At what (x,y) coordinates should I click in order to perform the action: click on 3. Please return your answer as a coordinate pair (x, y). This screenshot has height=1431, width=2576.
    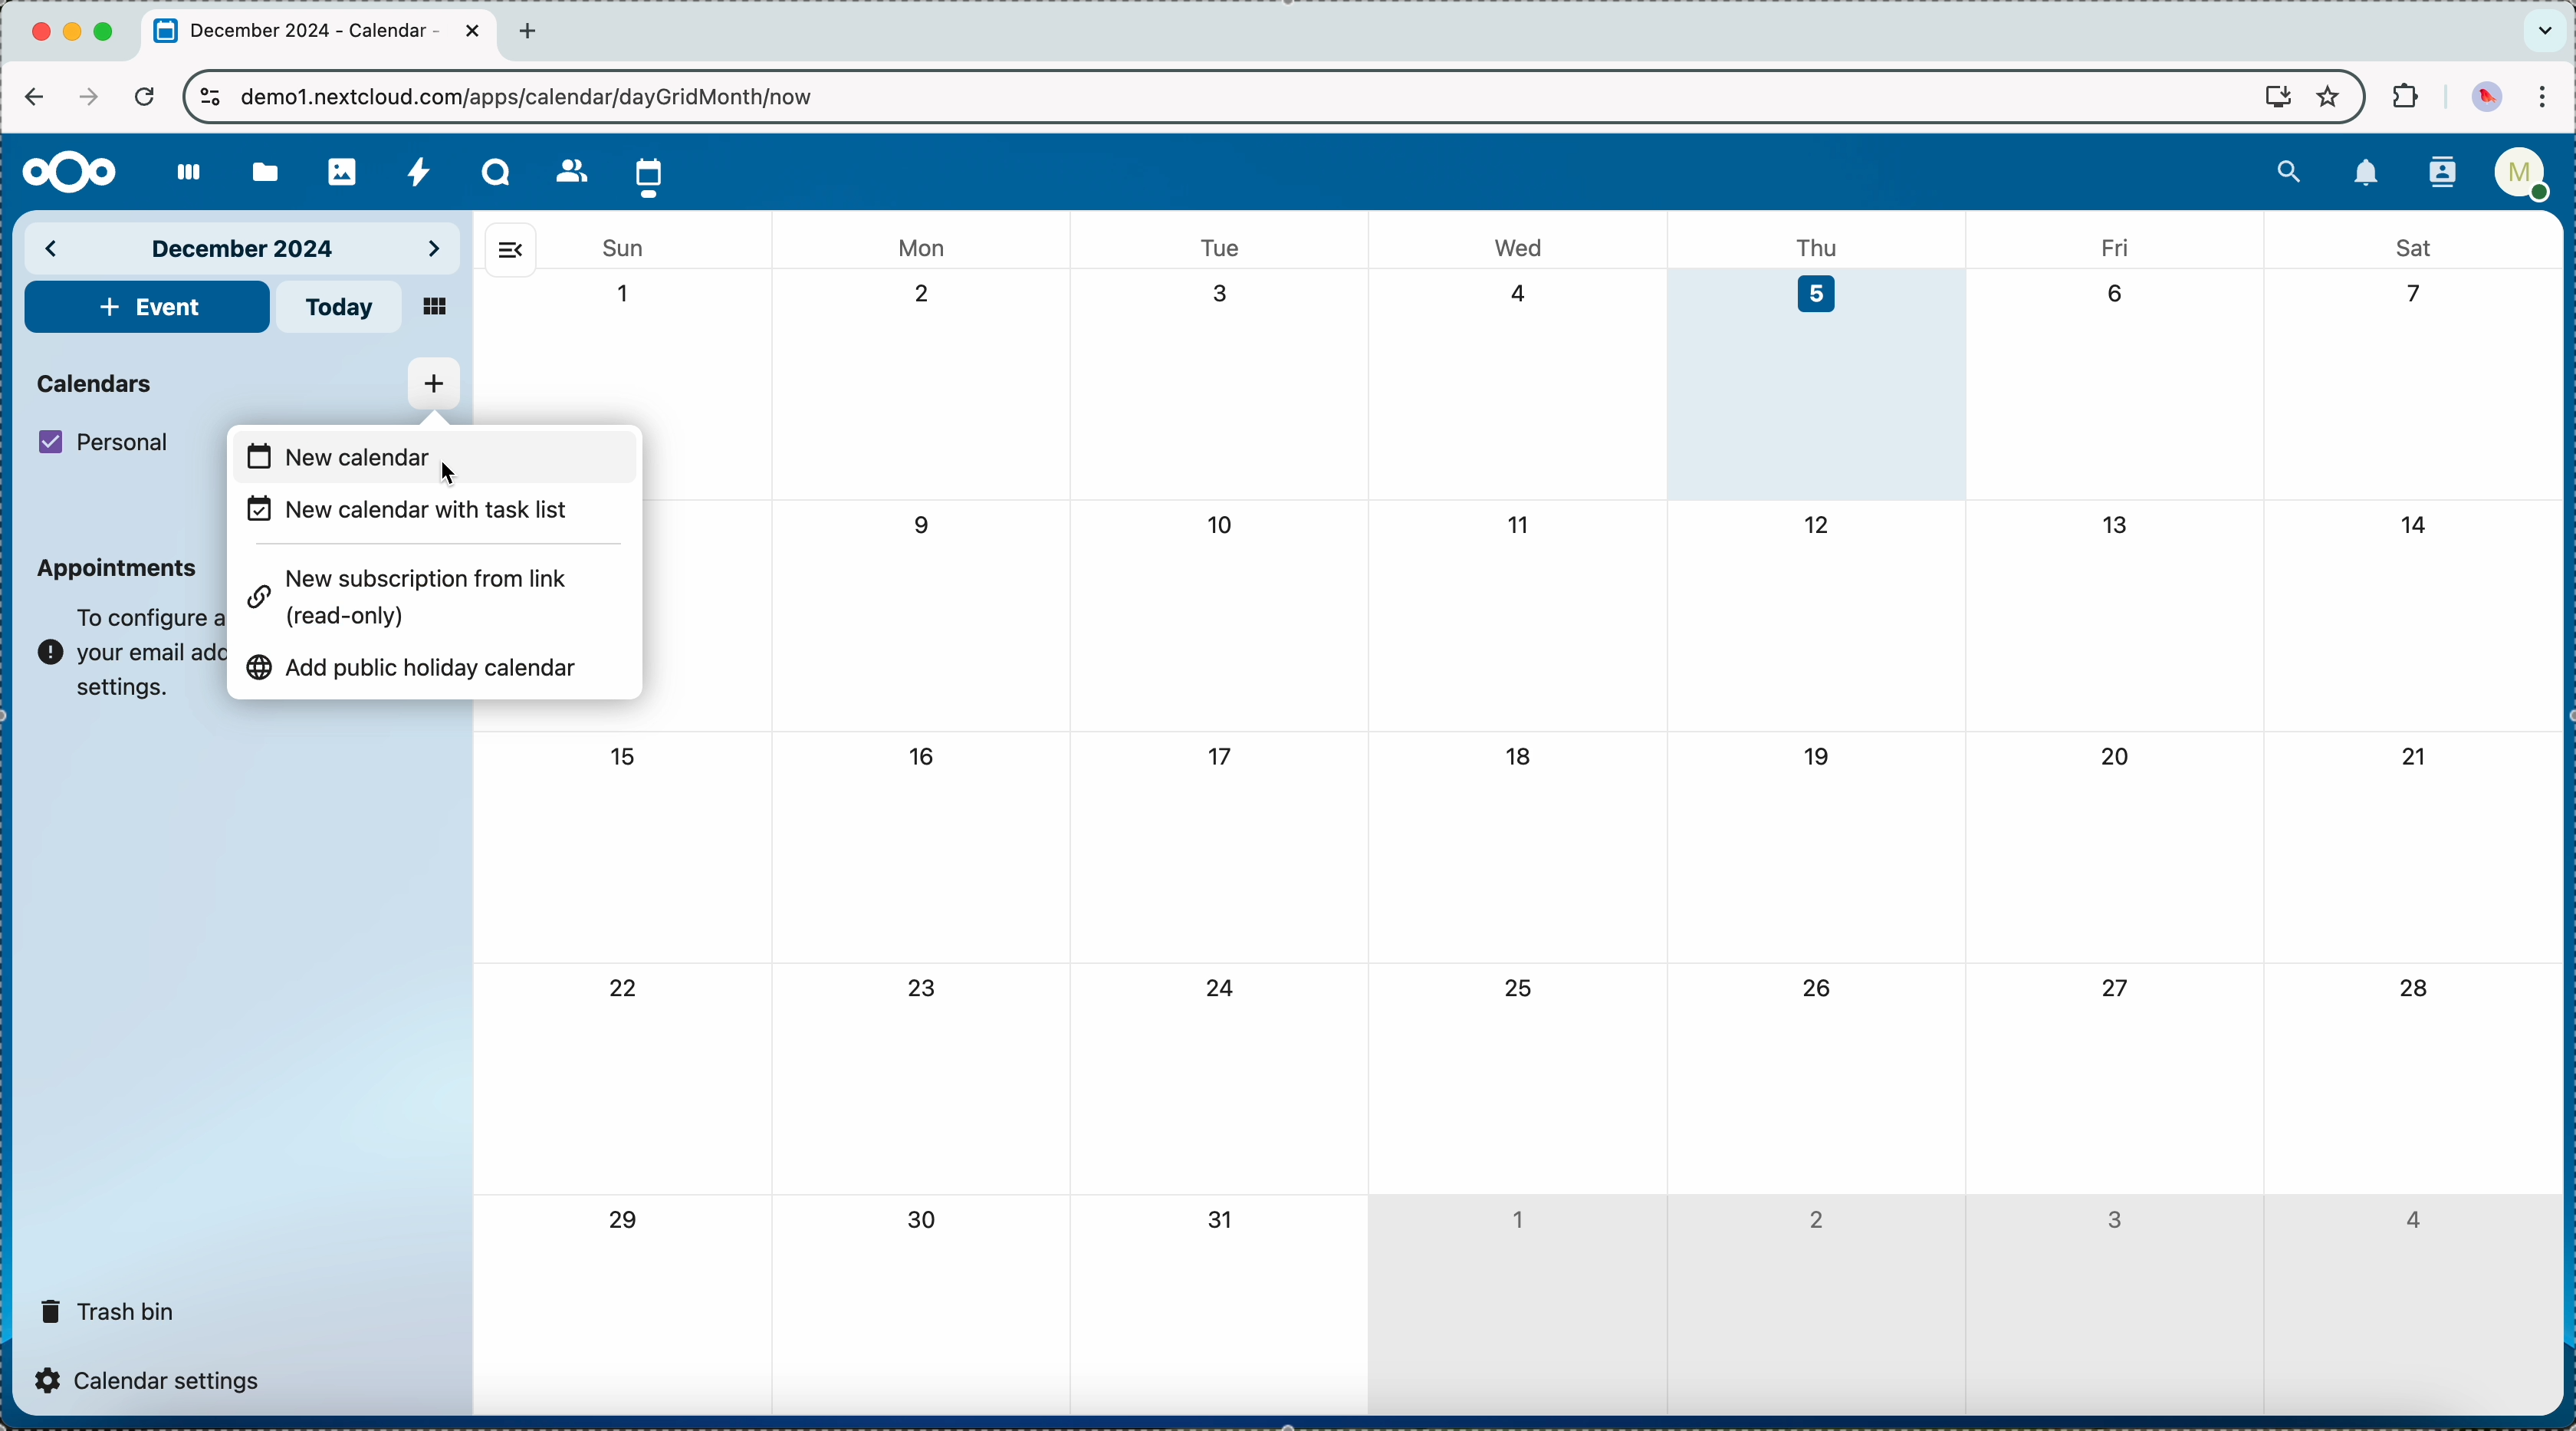
    Looking at the image, I should click on (1223, 293).